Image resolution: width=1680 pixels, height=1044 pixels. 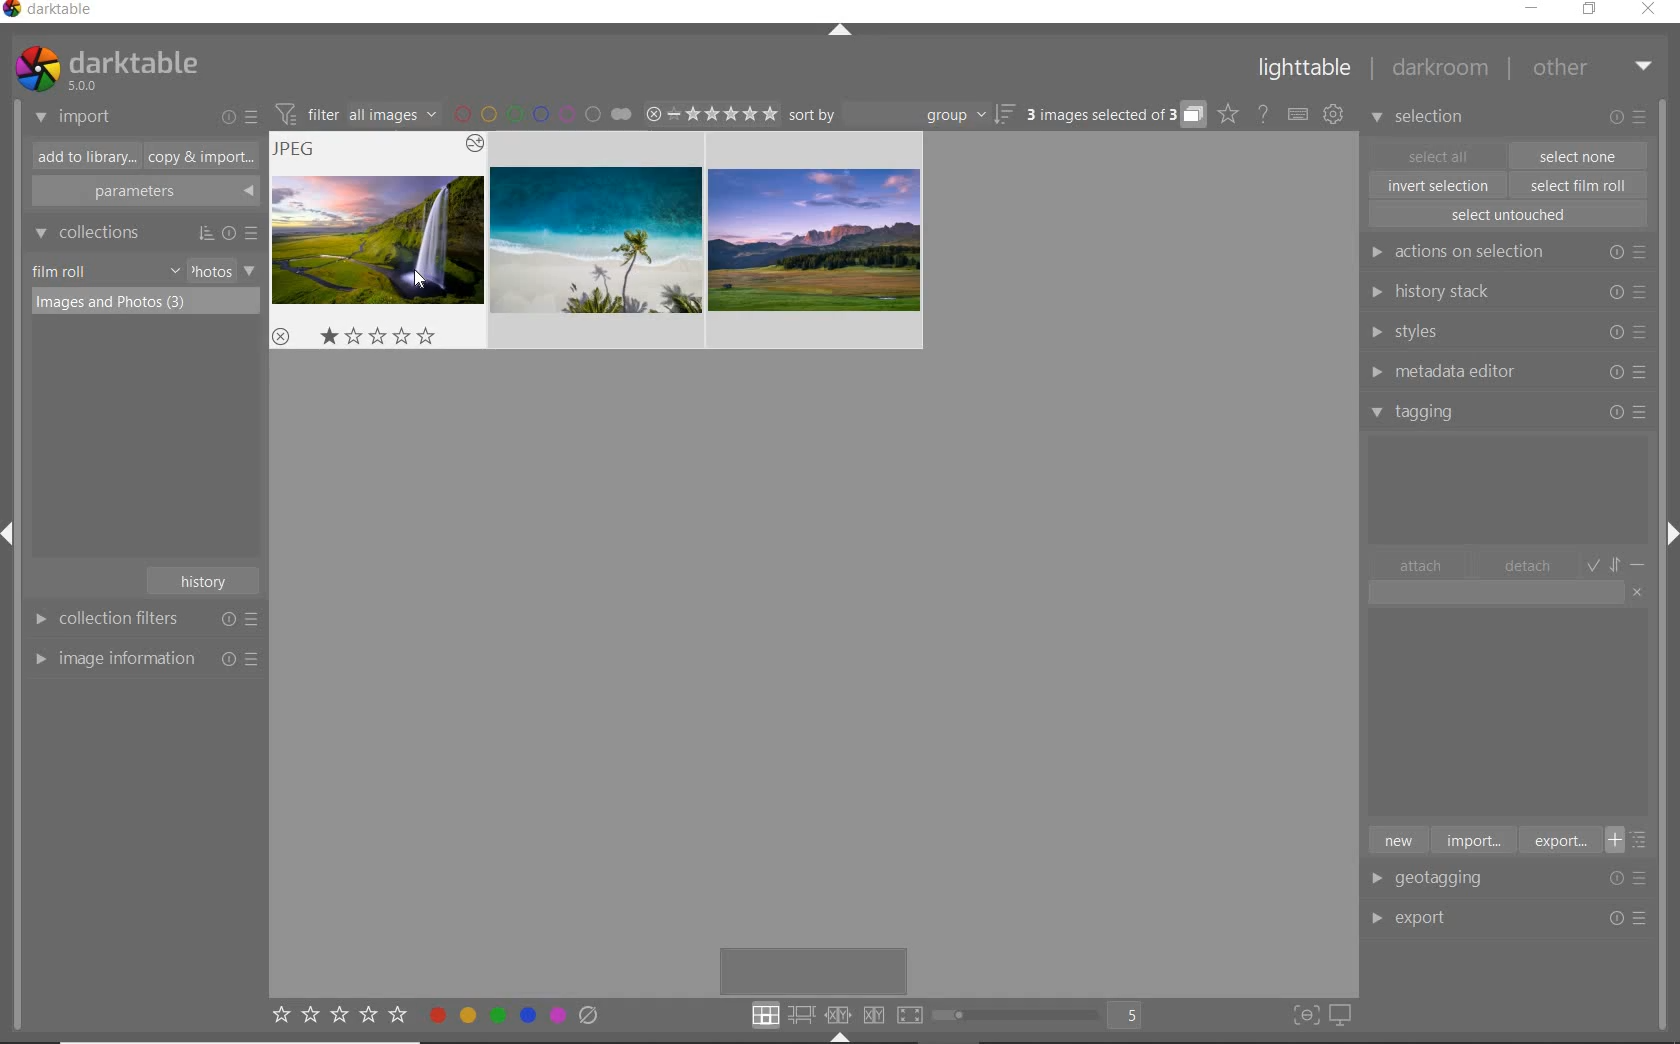 I want to click on image information, so click(x=145, y=658).